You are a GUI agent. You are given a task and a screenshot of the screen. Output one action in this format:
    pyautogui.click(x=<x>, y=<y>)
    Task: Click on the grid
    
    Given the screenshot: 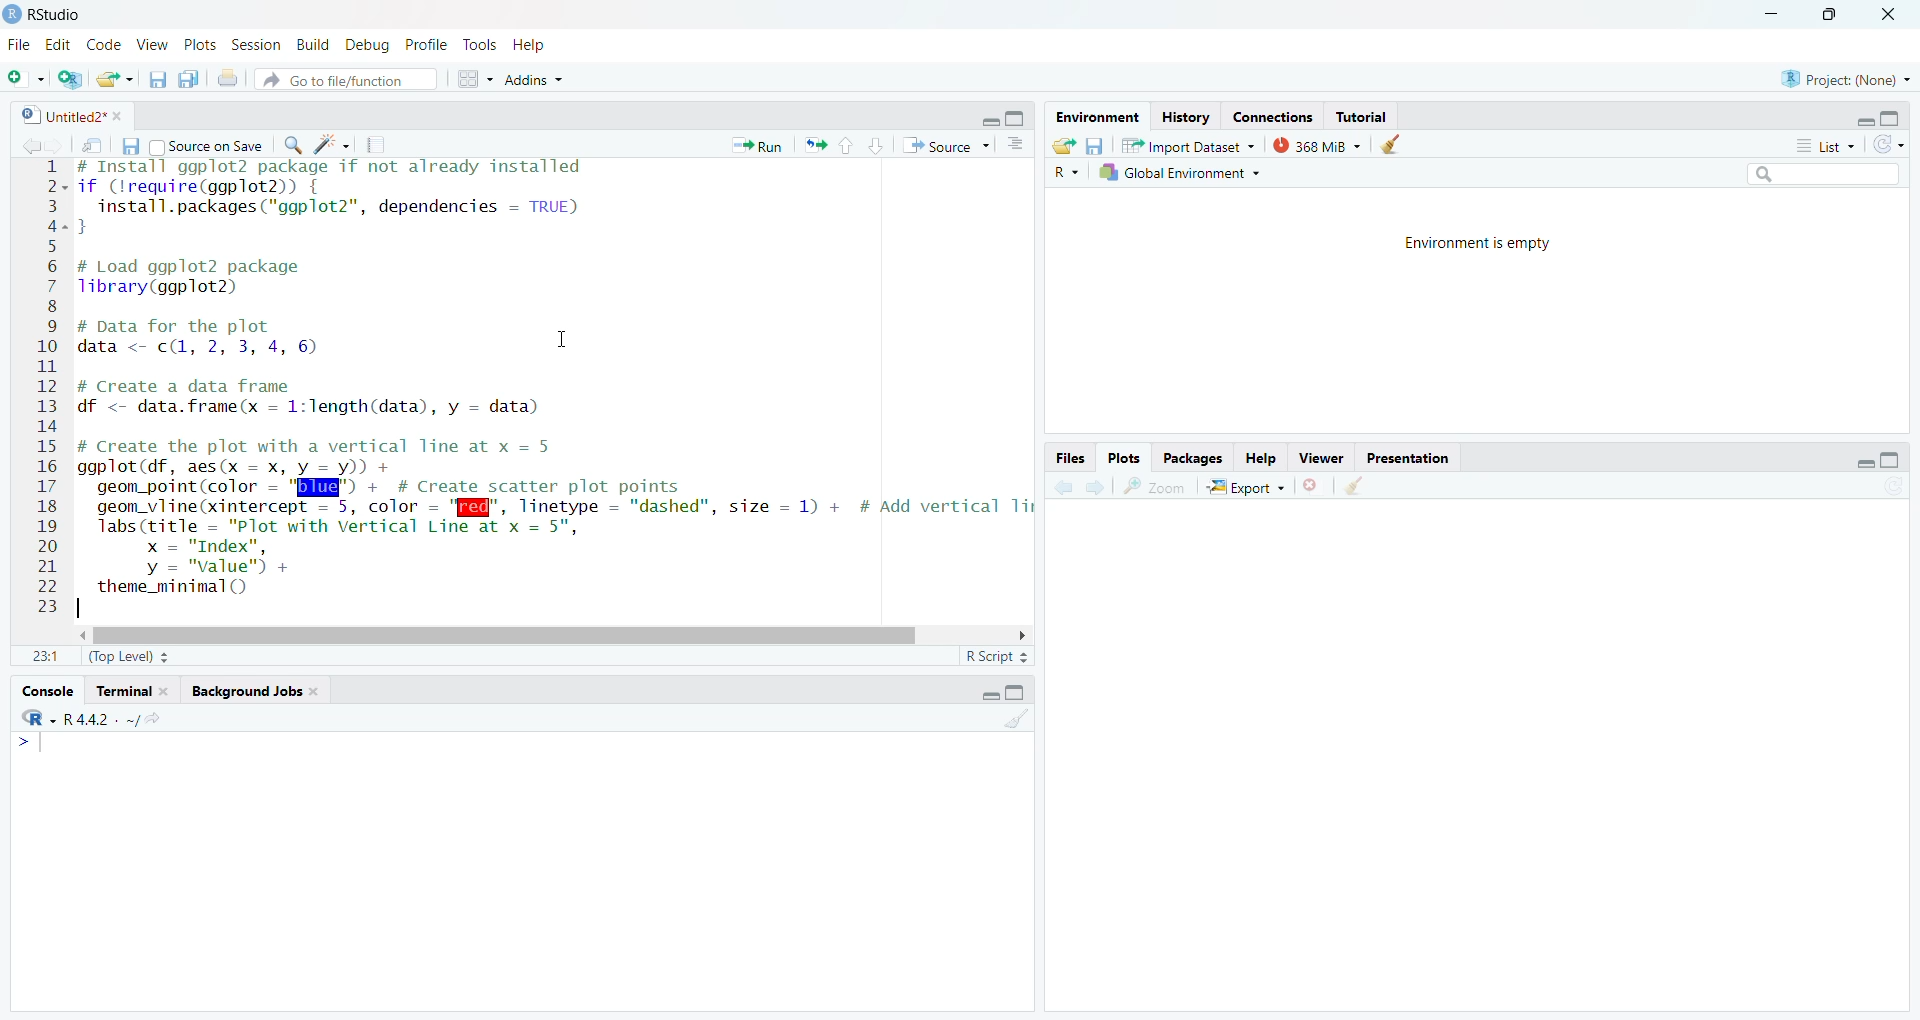 What is the action you would take?
    pyautogui.click(x=466, y=81)
    